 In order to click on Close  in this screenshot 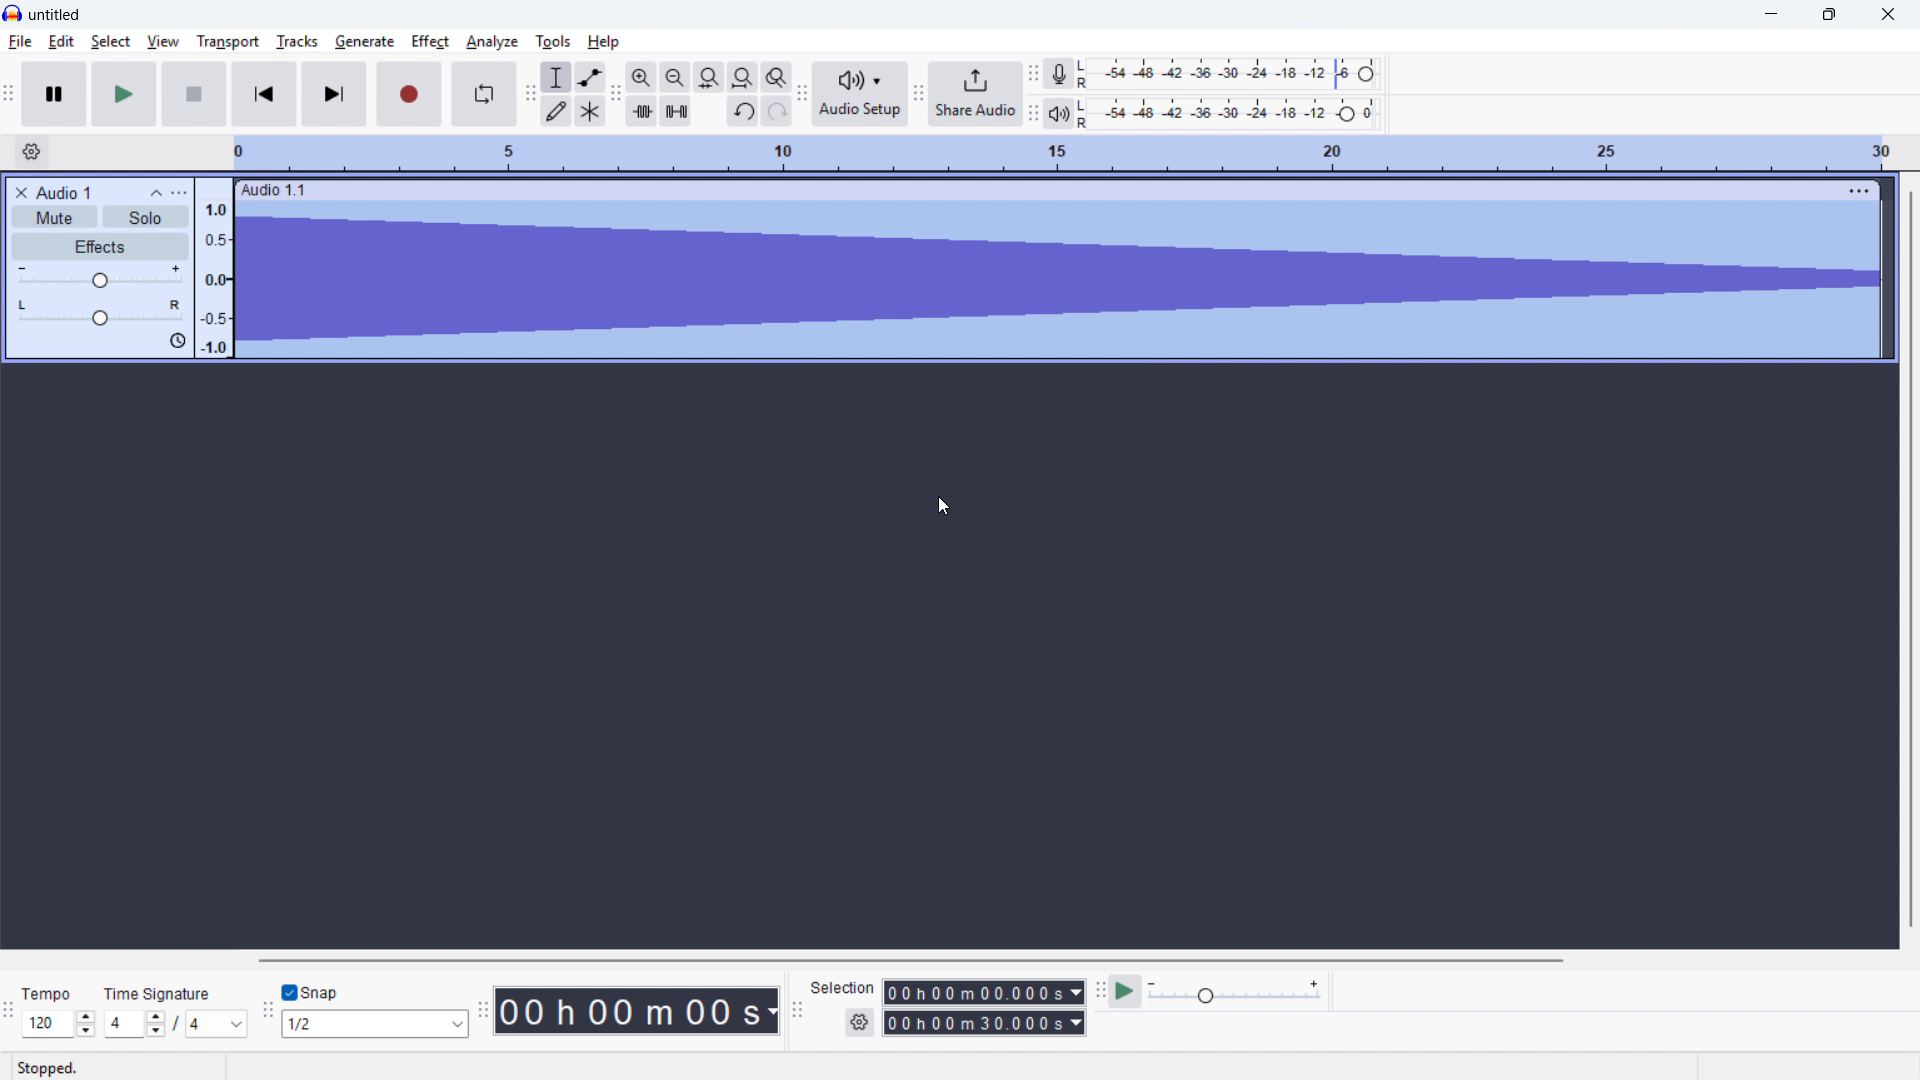, I will do `click(1887, 14)`.